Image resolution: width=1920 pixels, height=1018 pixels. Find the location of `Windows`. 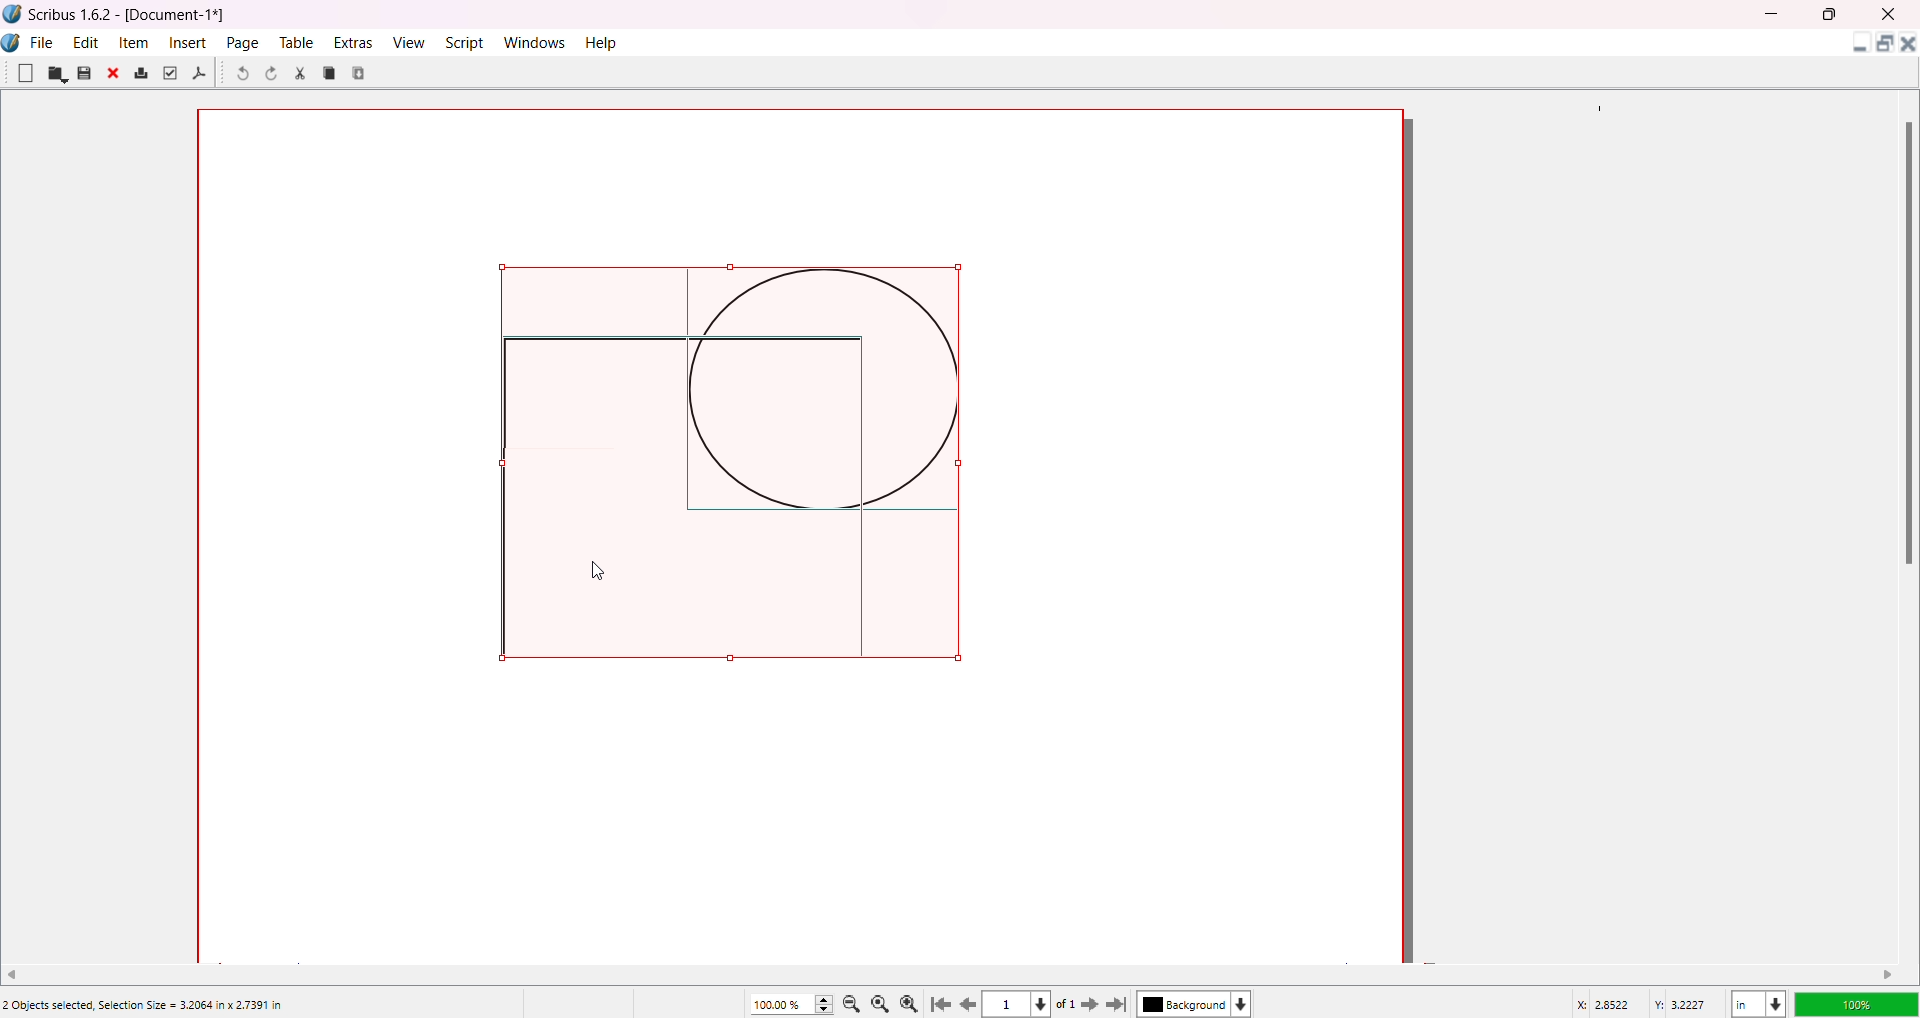

Windows is located at coordinates (538, 42).